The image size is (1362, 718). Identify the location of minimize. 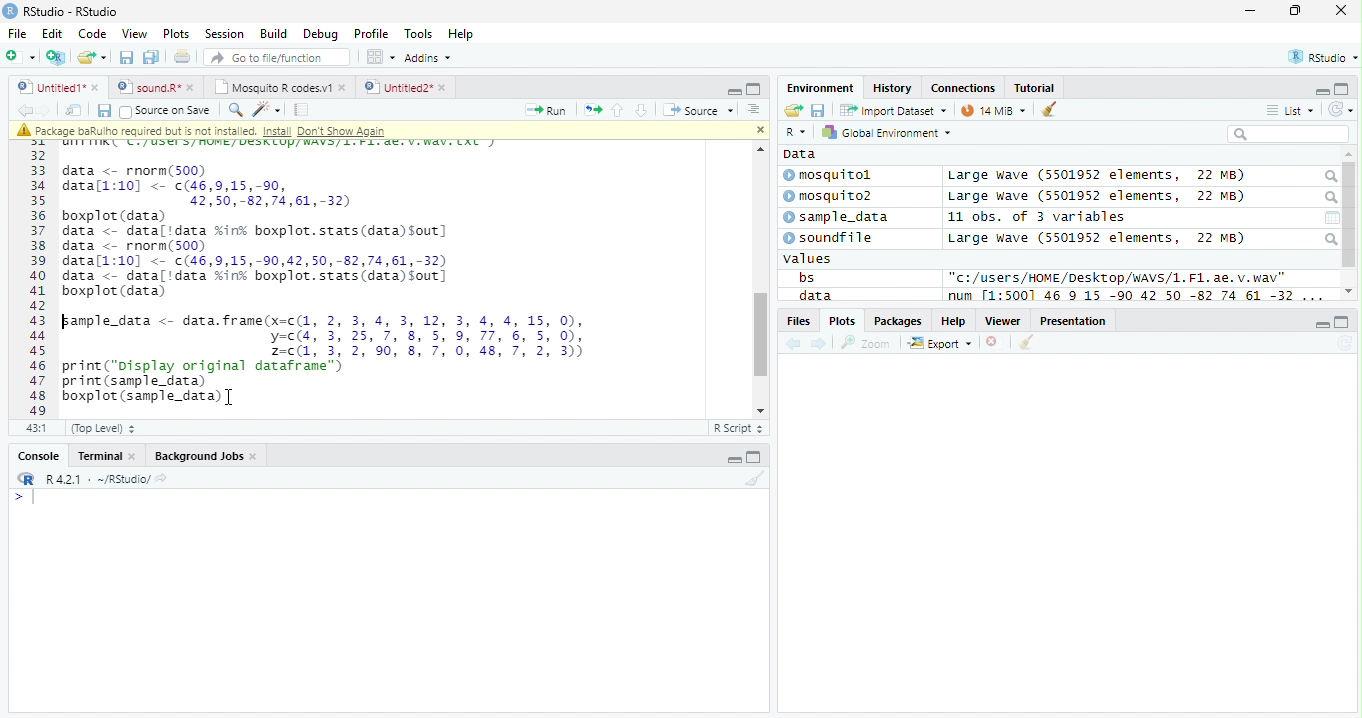
(1322, 323).